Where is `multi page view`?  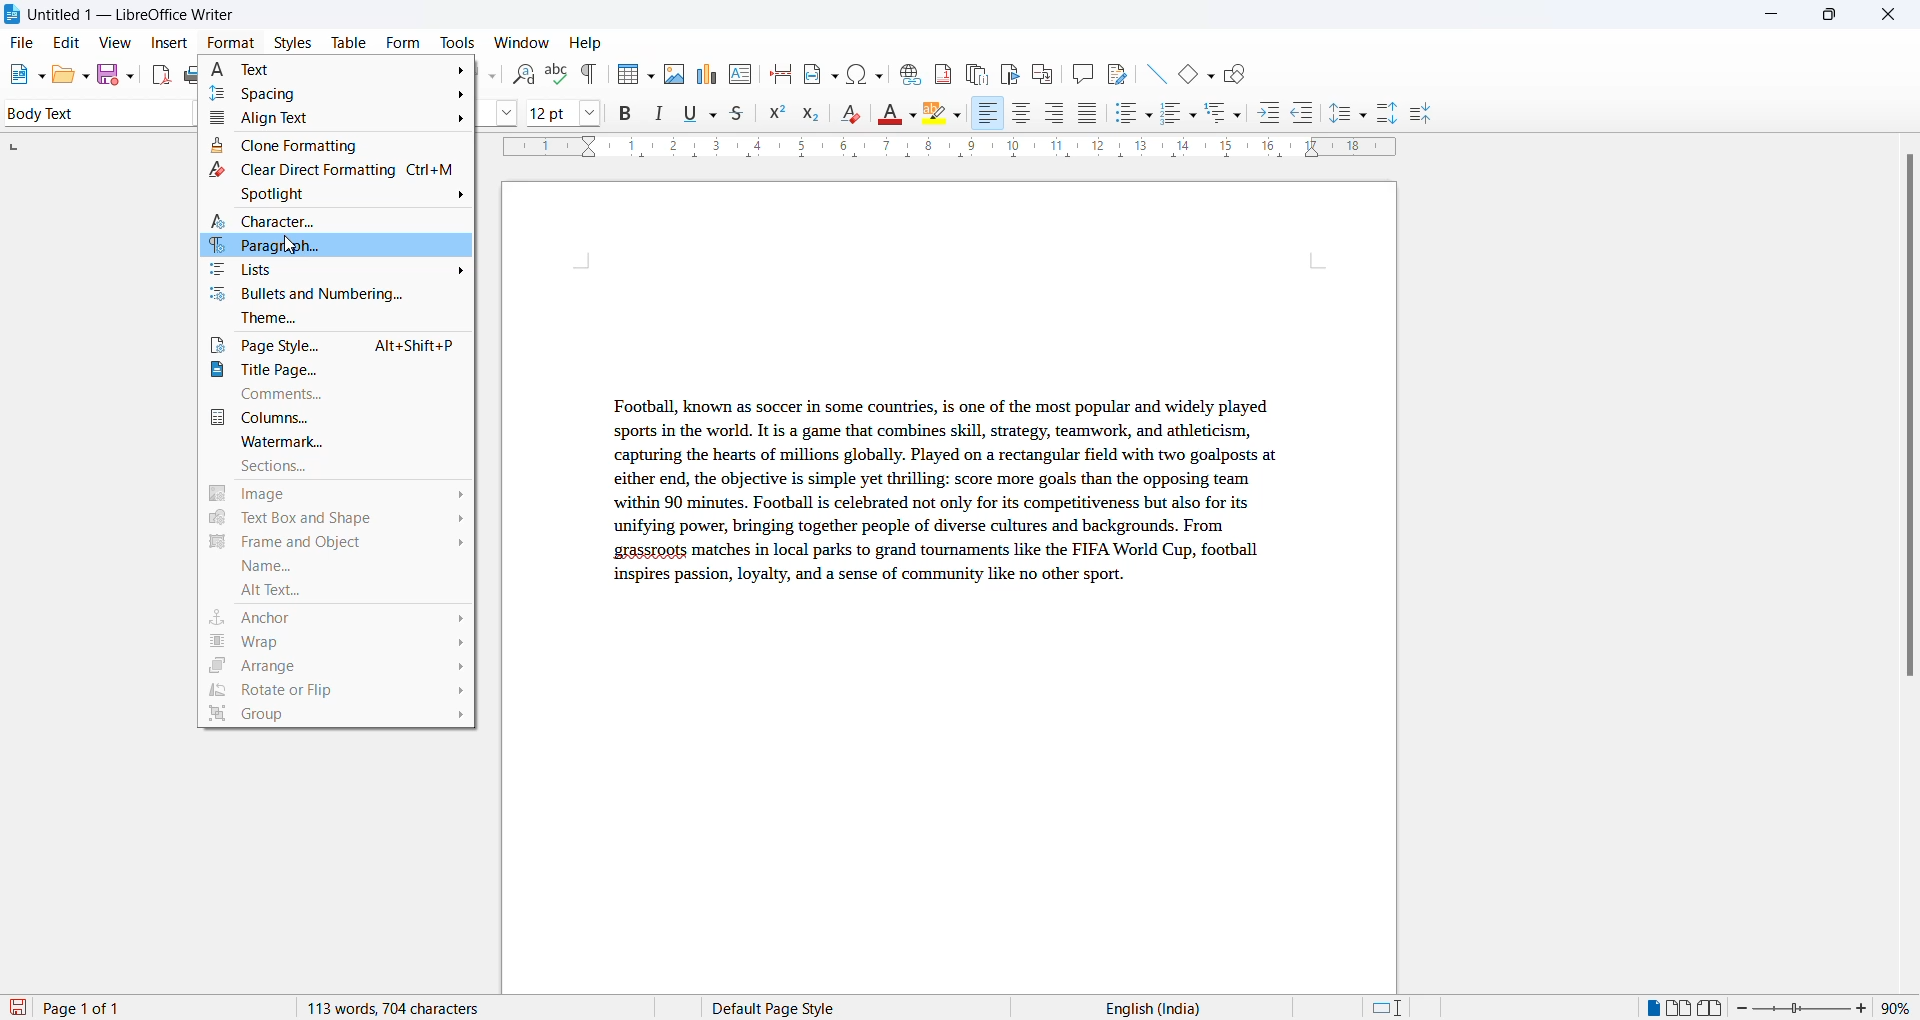
multi page view is located at coordinates (1681, 1008).